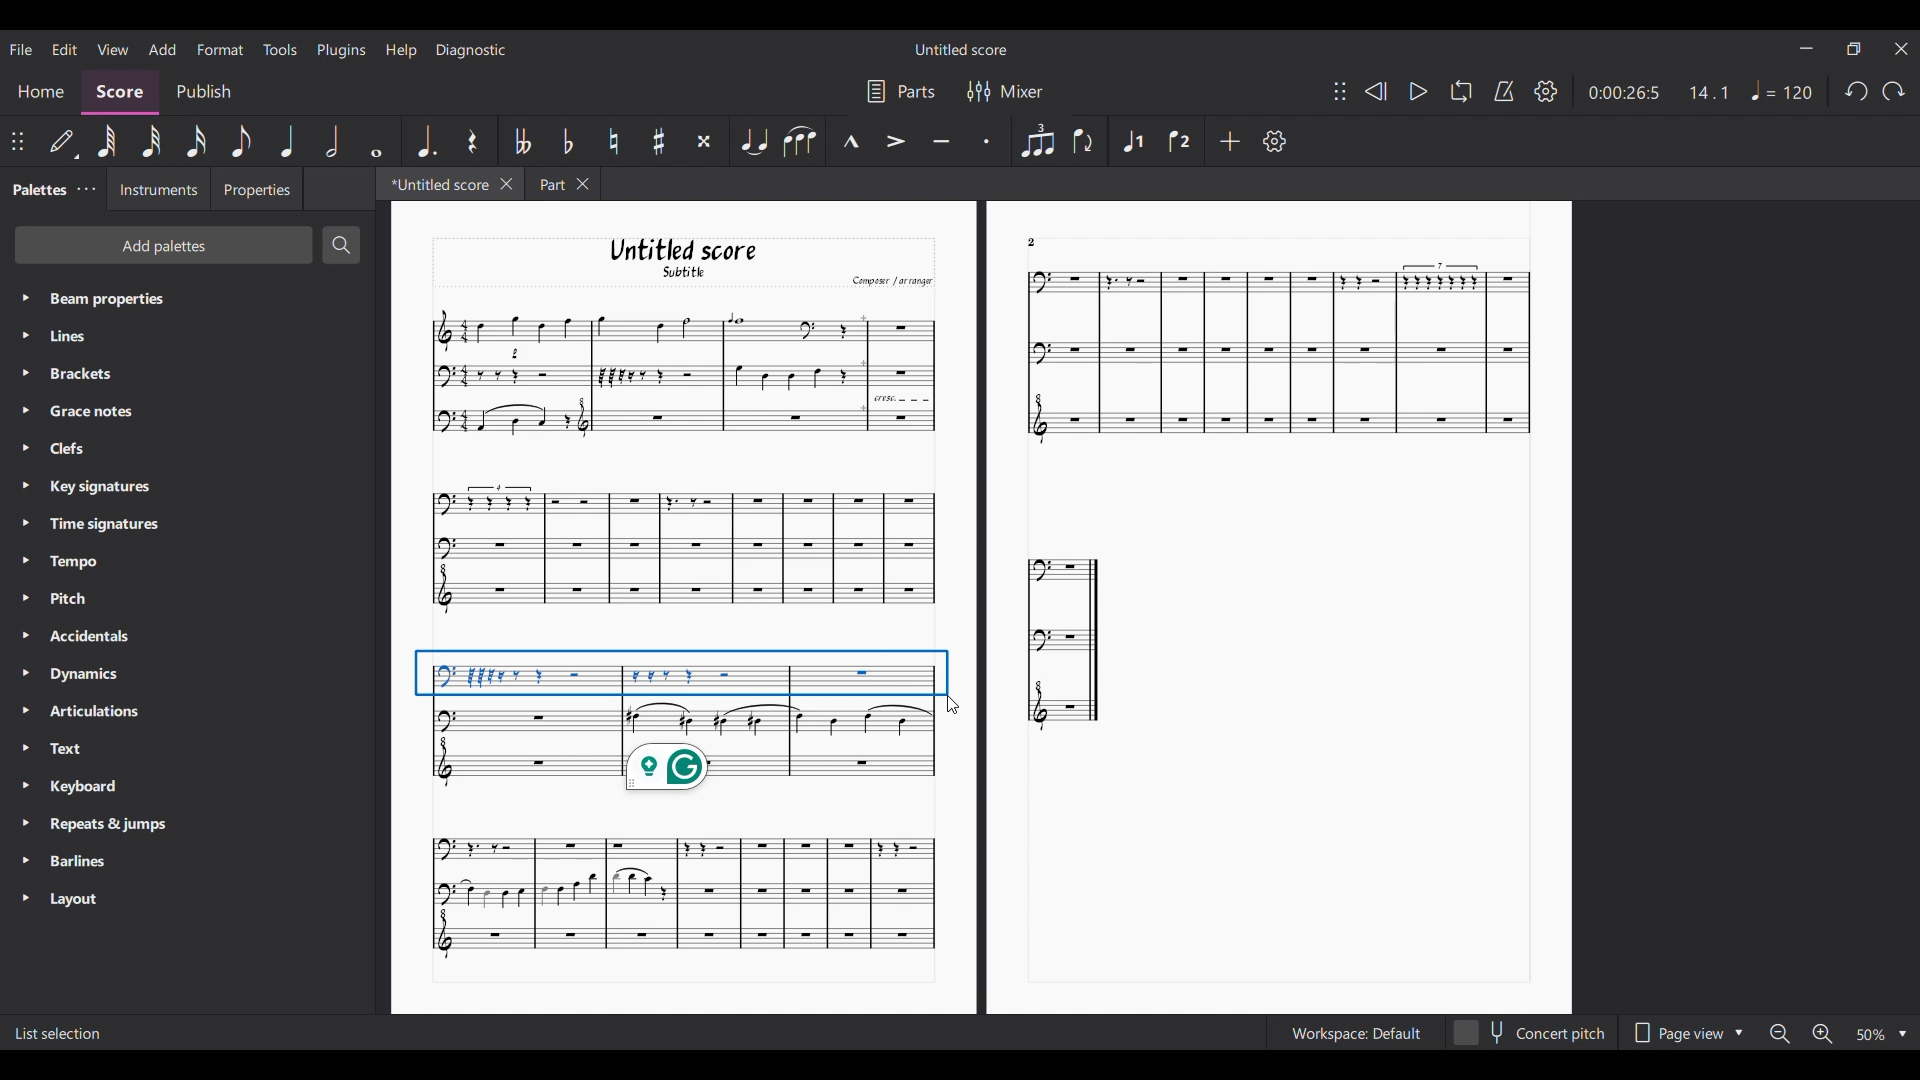 This screenshot has width=1920, height=1080. I want to click on Move toolbar, so click(1340, 91).